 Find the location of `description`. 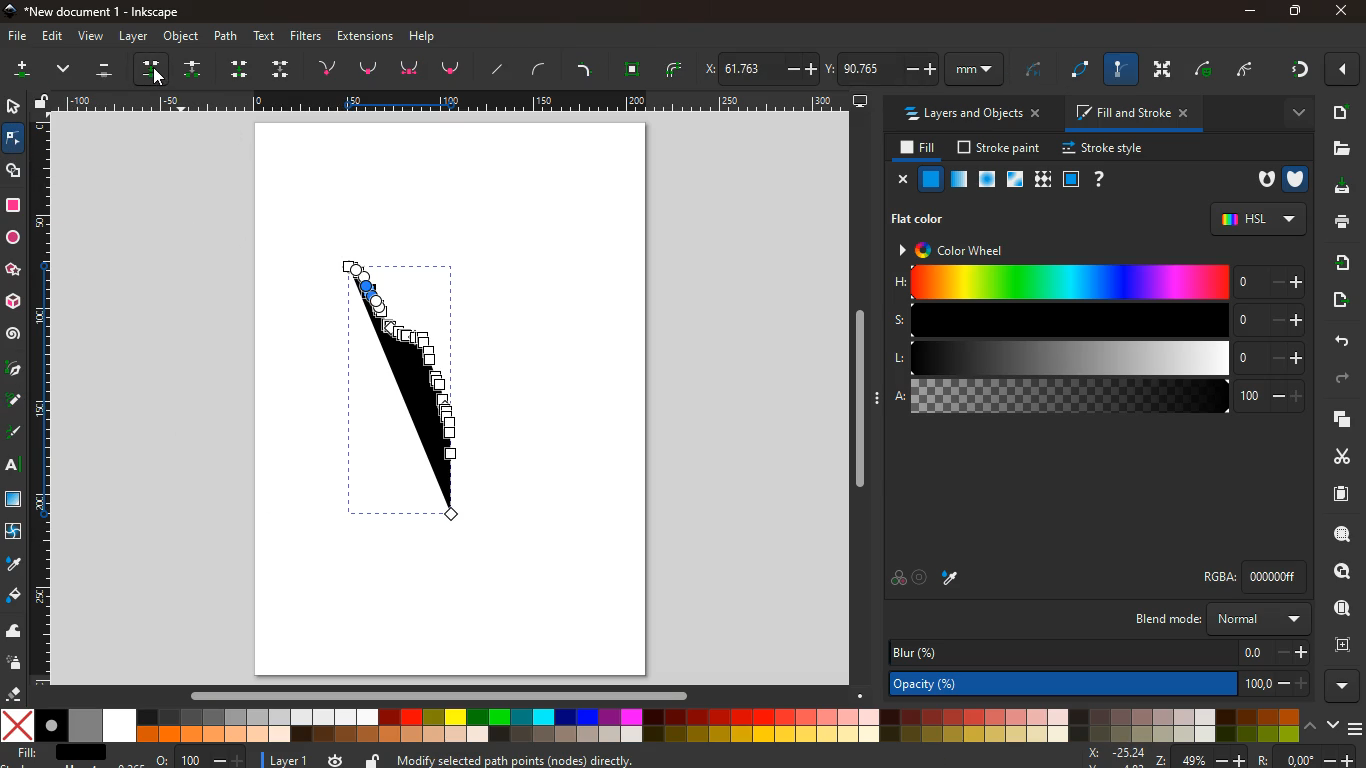

description is located at coordinates (680, 758).